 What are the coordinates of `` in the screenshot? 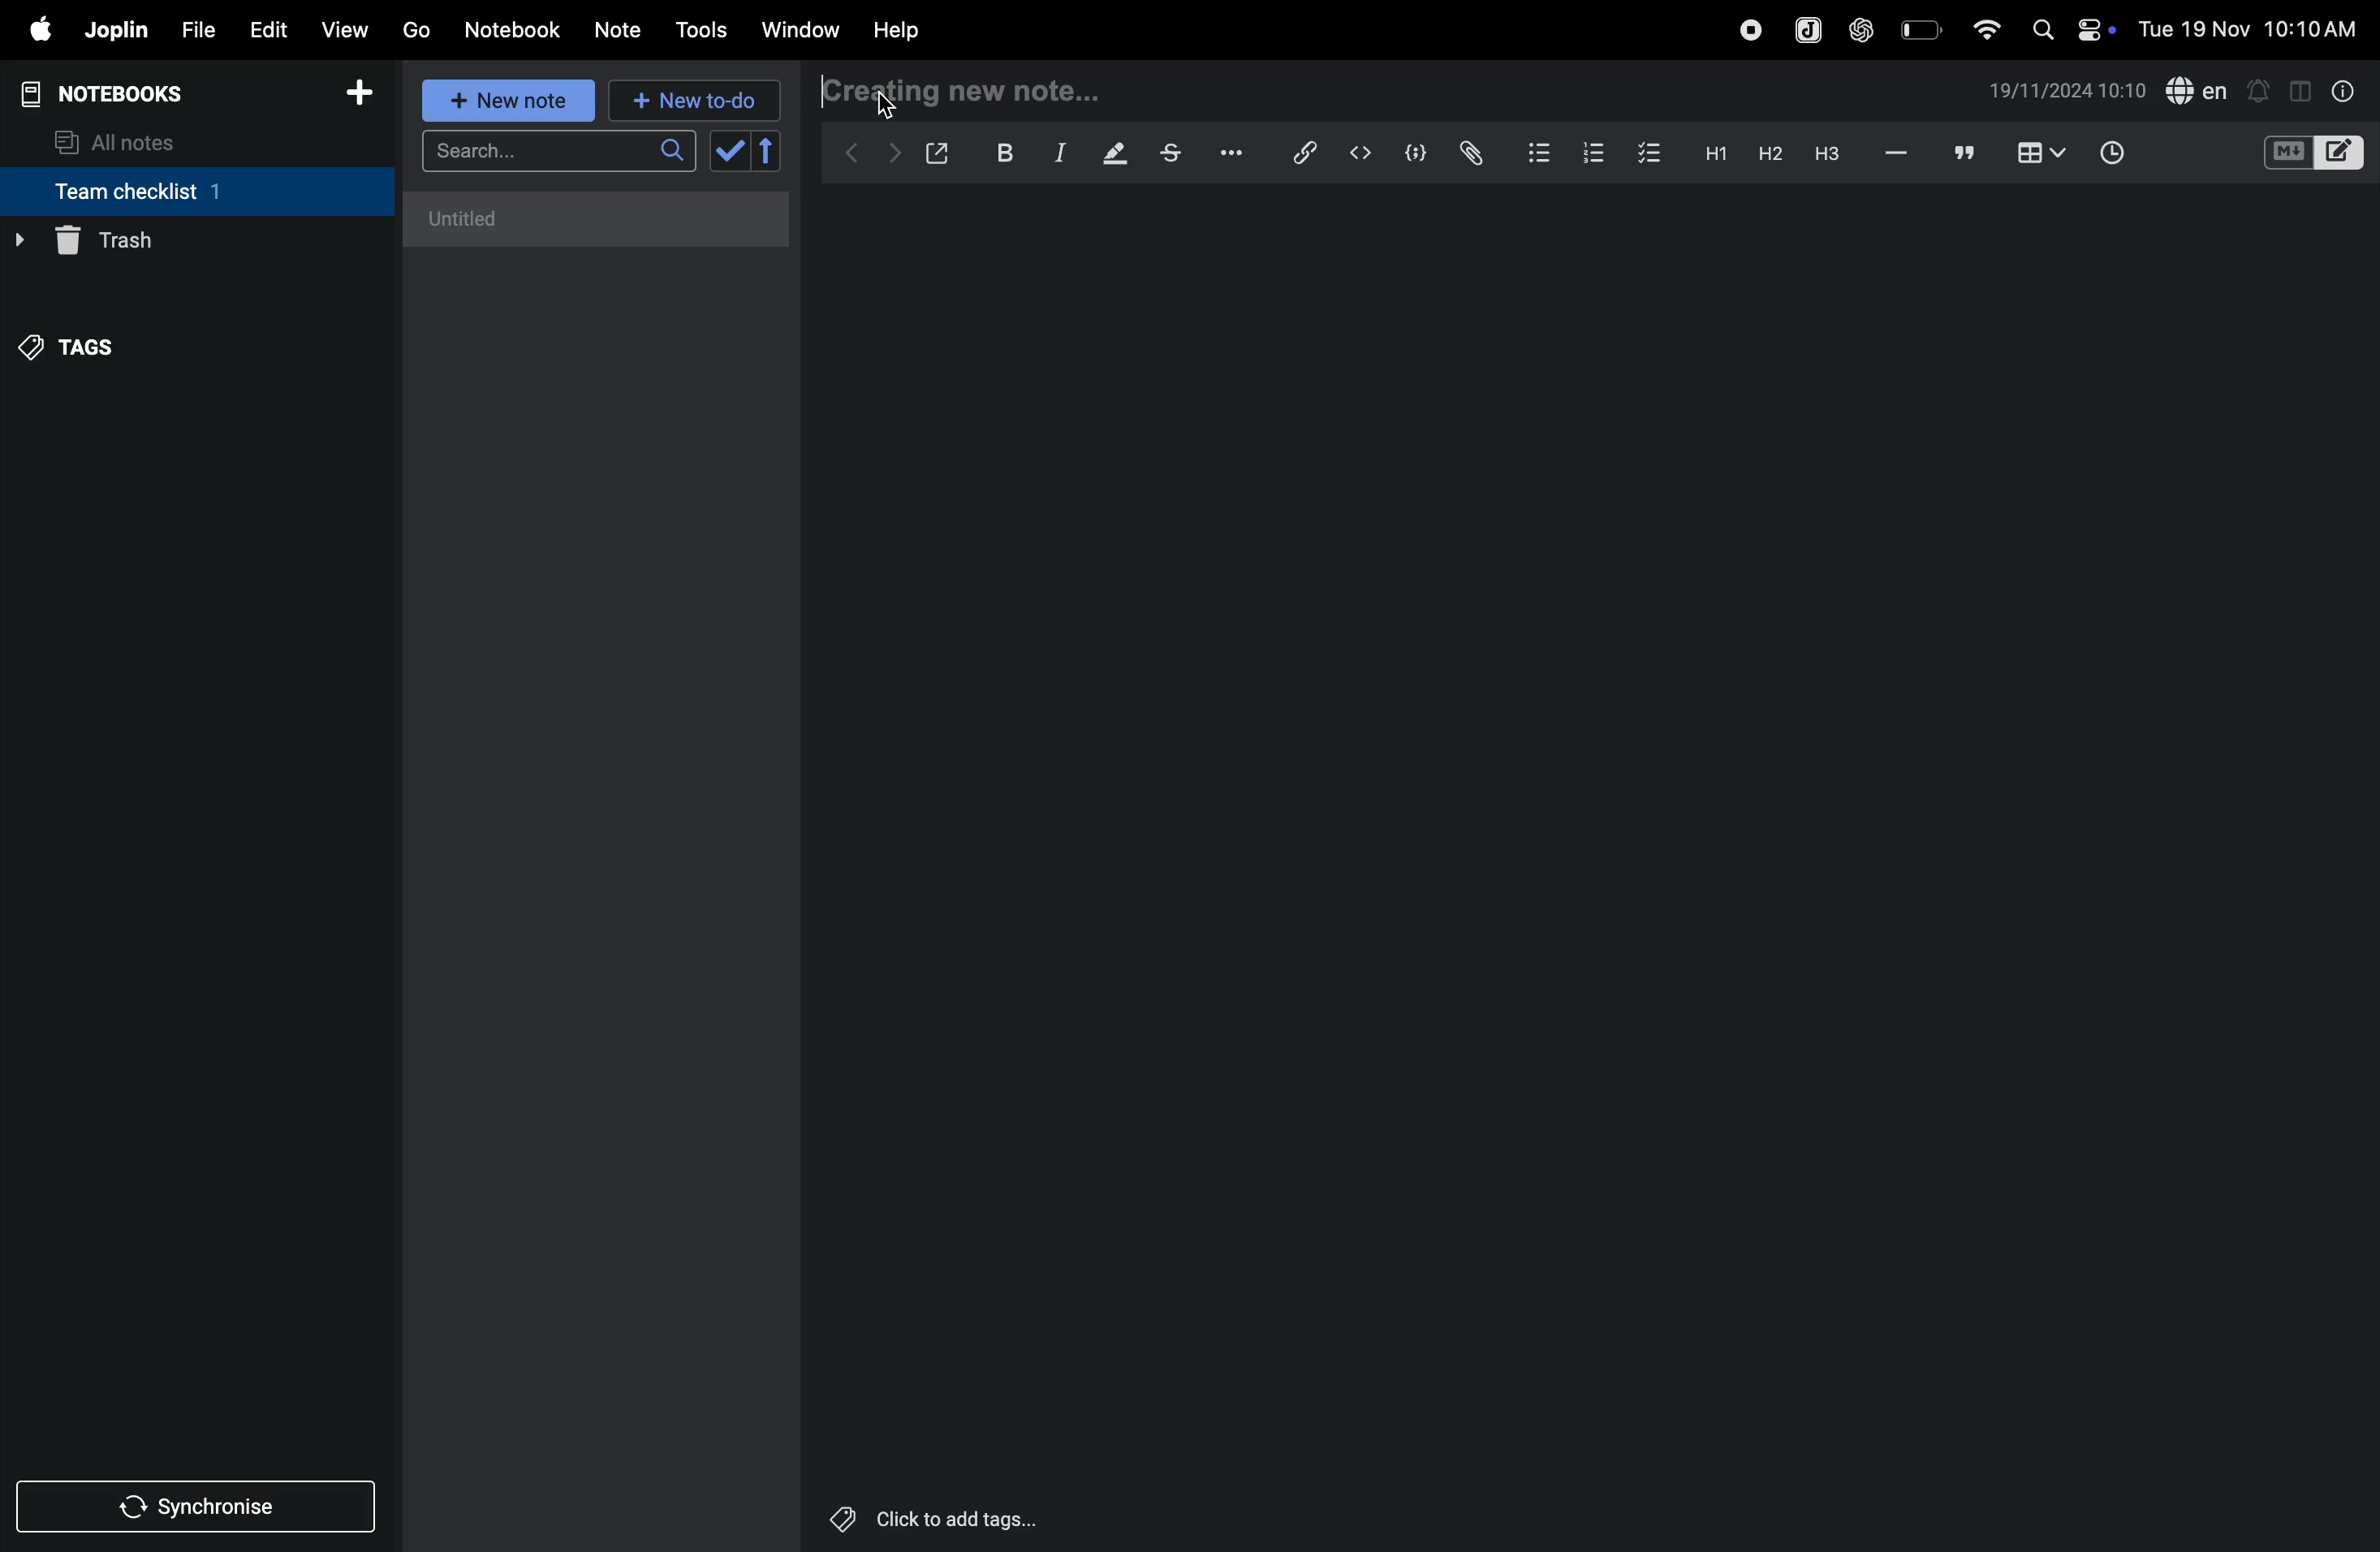 It's located at (2257, 88).